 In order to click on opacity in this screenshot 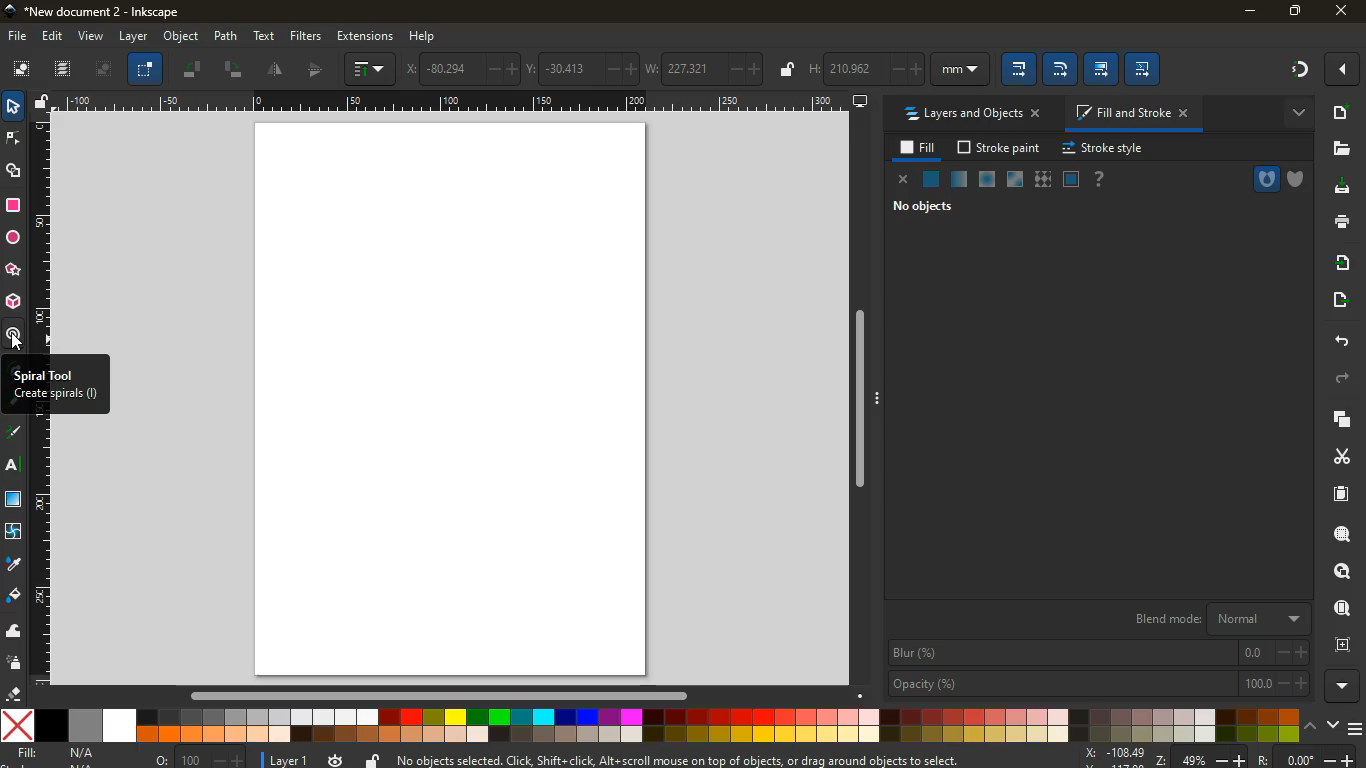, I will do `click(1097, 683)`.